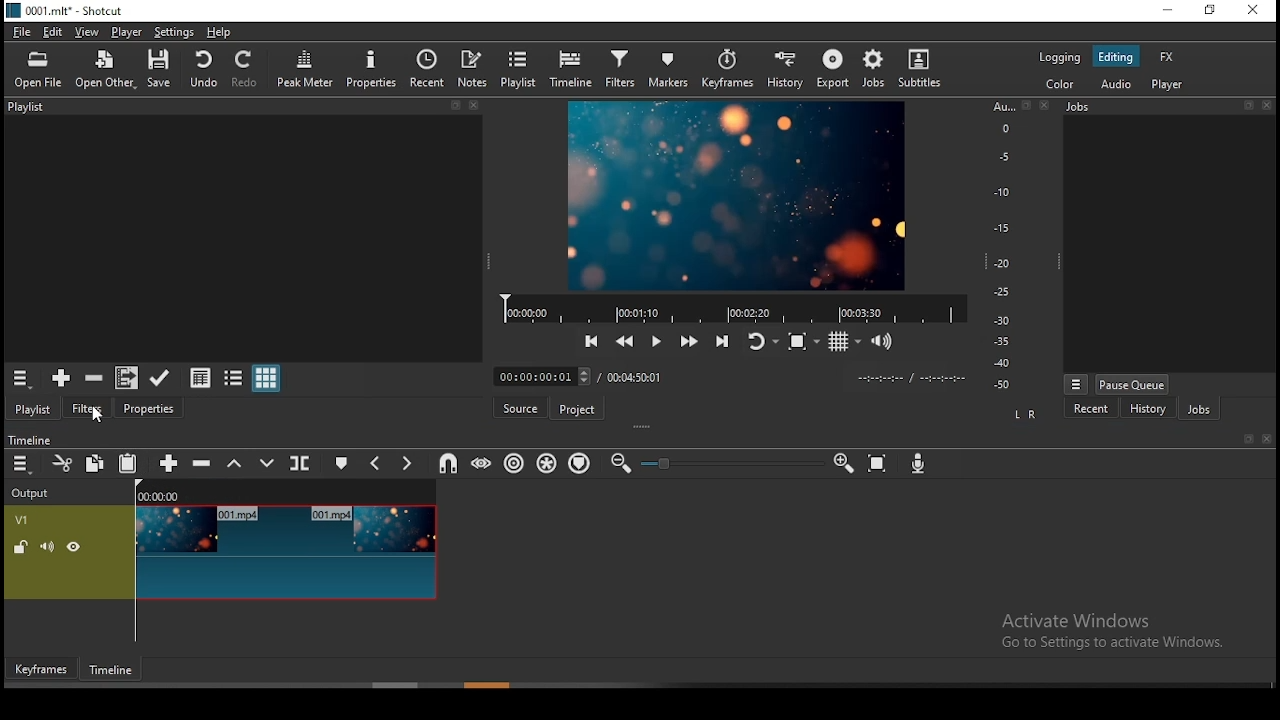 Image resolution: width=1280 pixels, height=720 pixels. What do you see at coordinates (635, 377) in the screenshot?
I see `track duration` at bounding box center [635, 377].